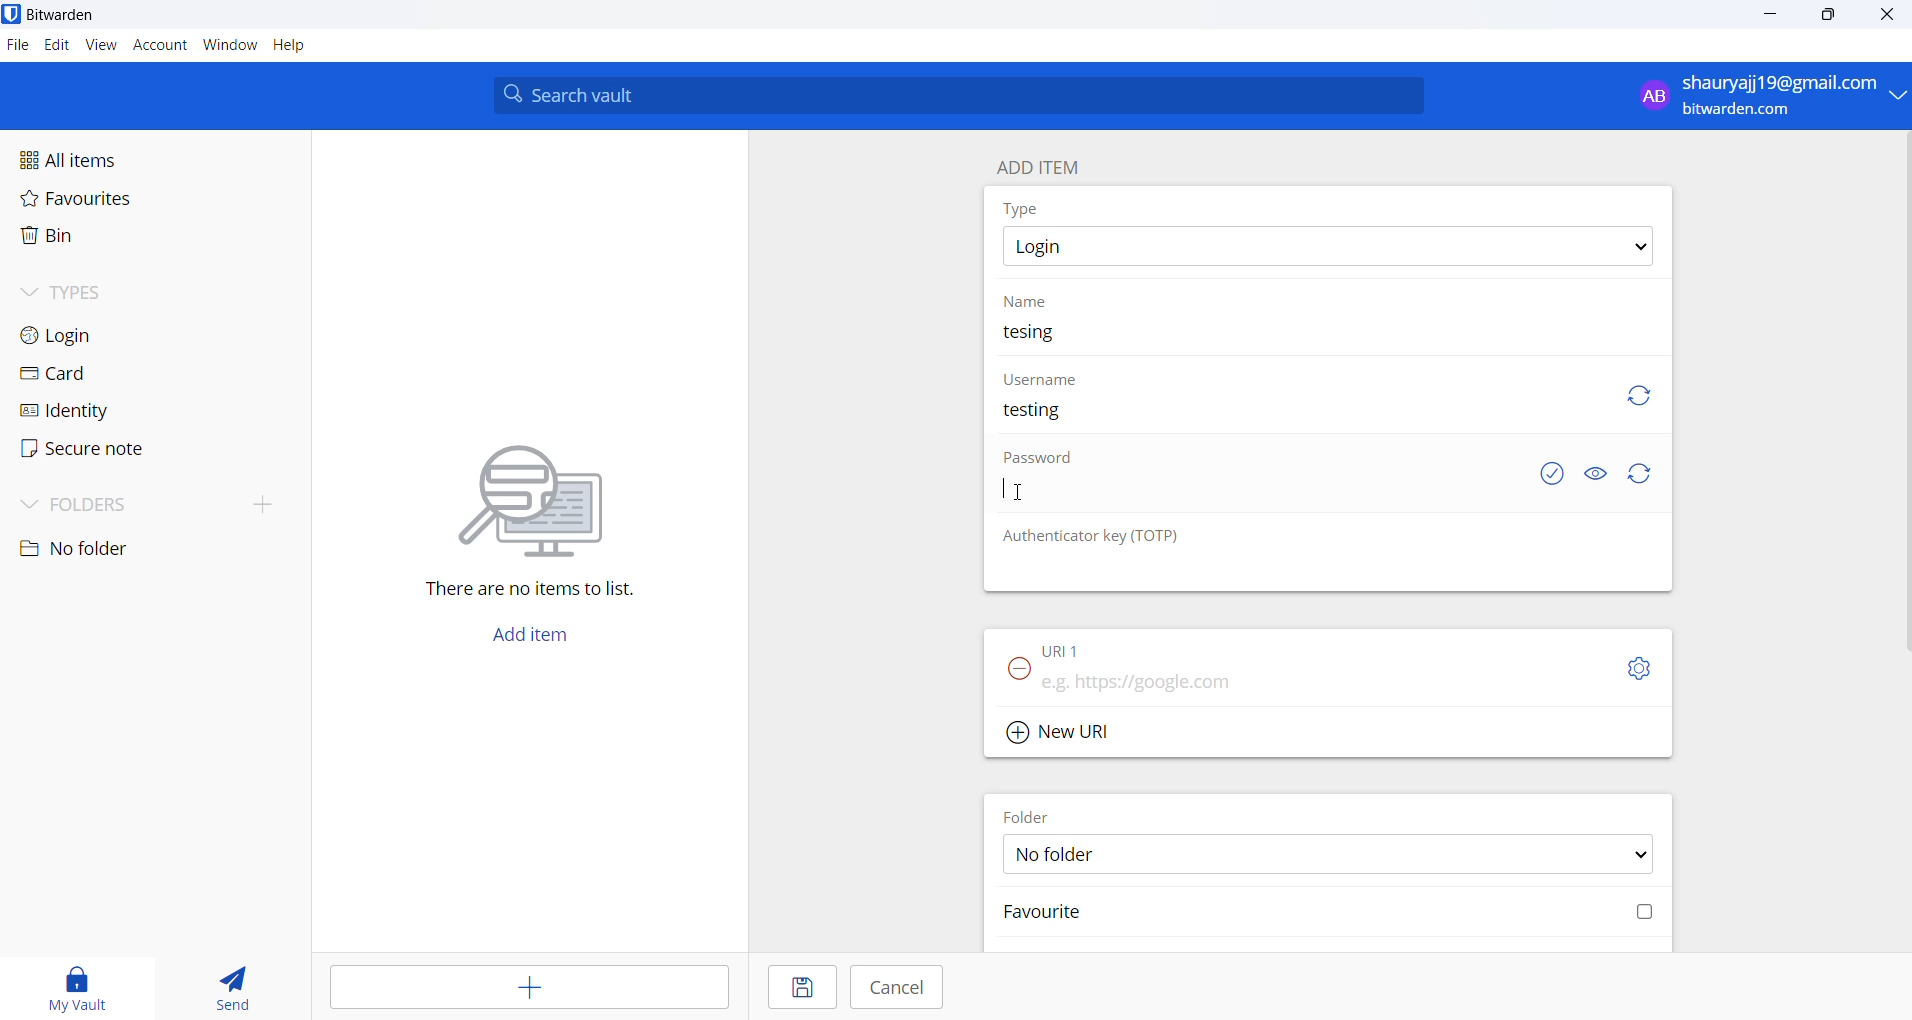 This screenshot has width=1912, height=1020. What do you see at coordinates (1825, 17) in the screenshot?
I see `maximize` at bounding box center [1825, 17].